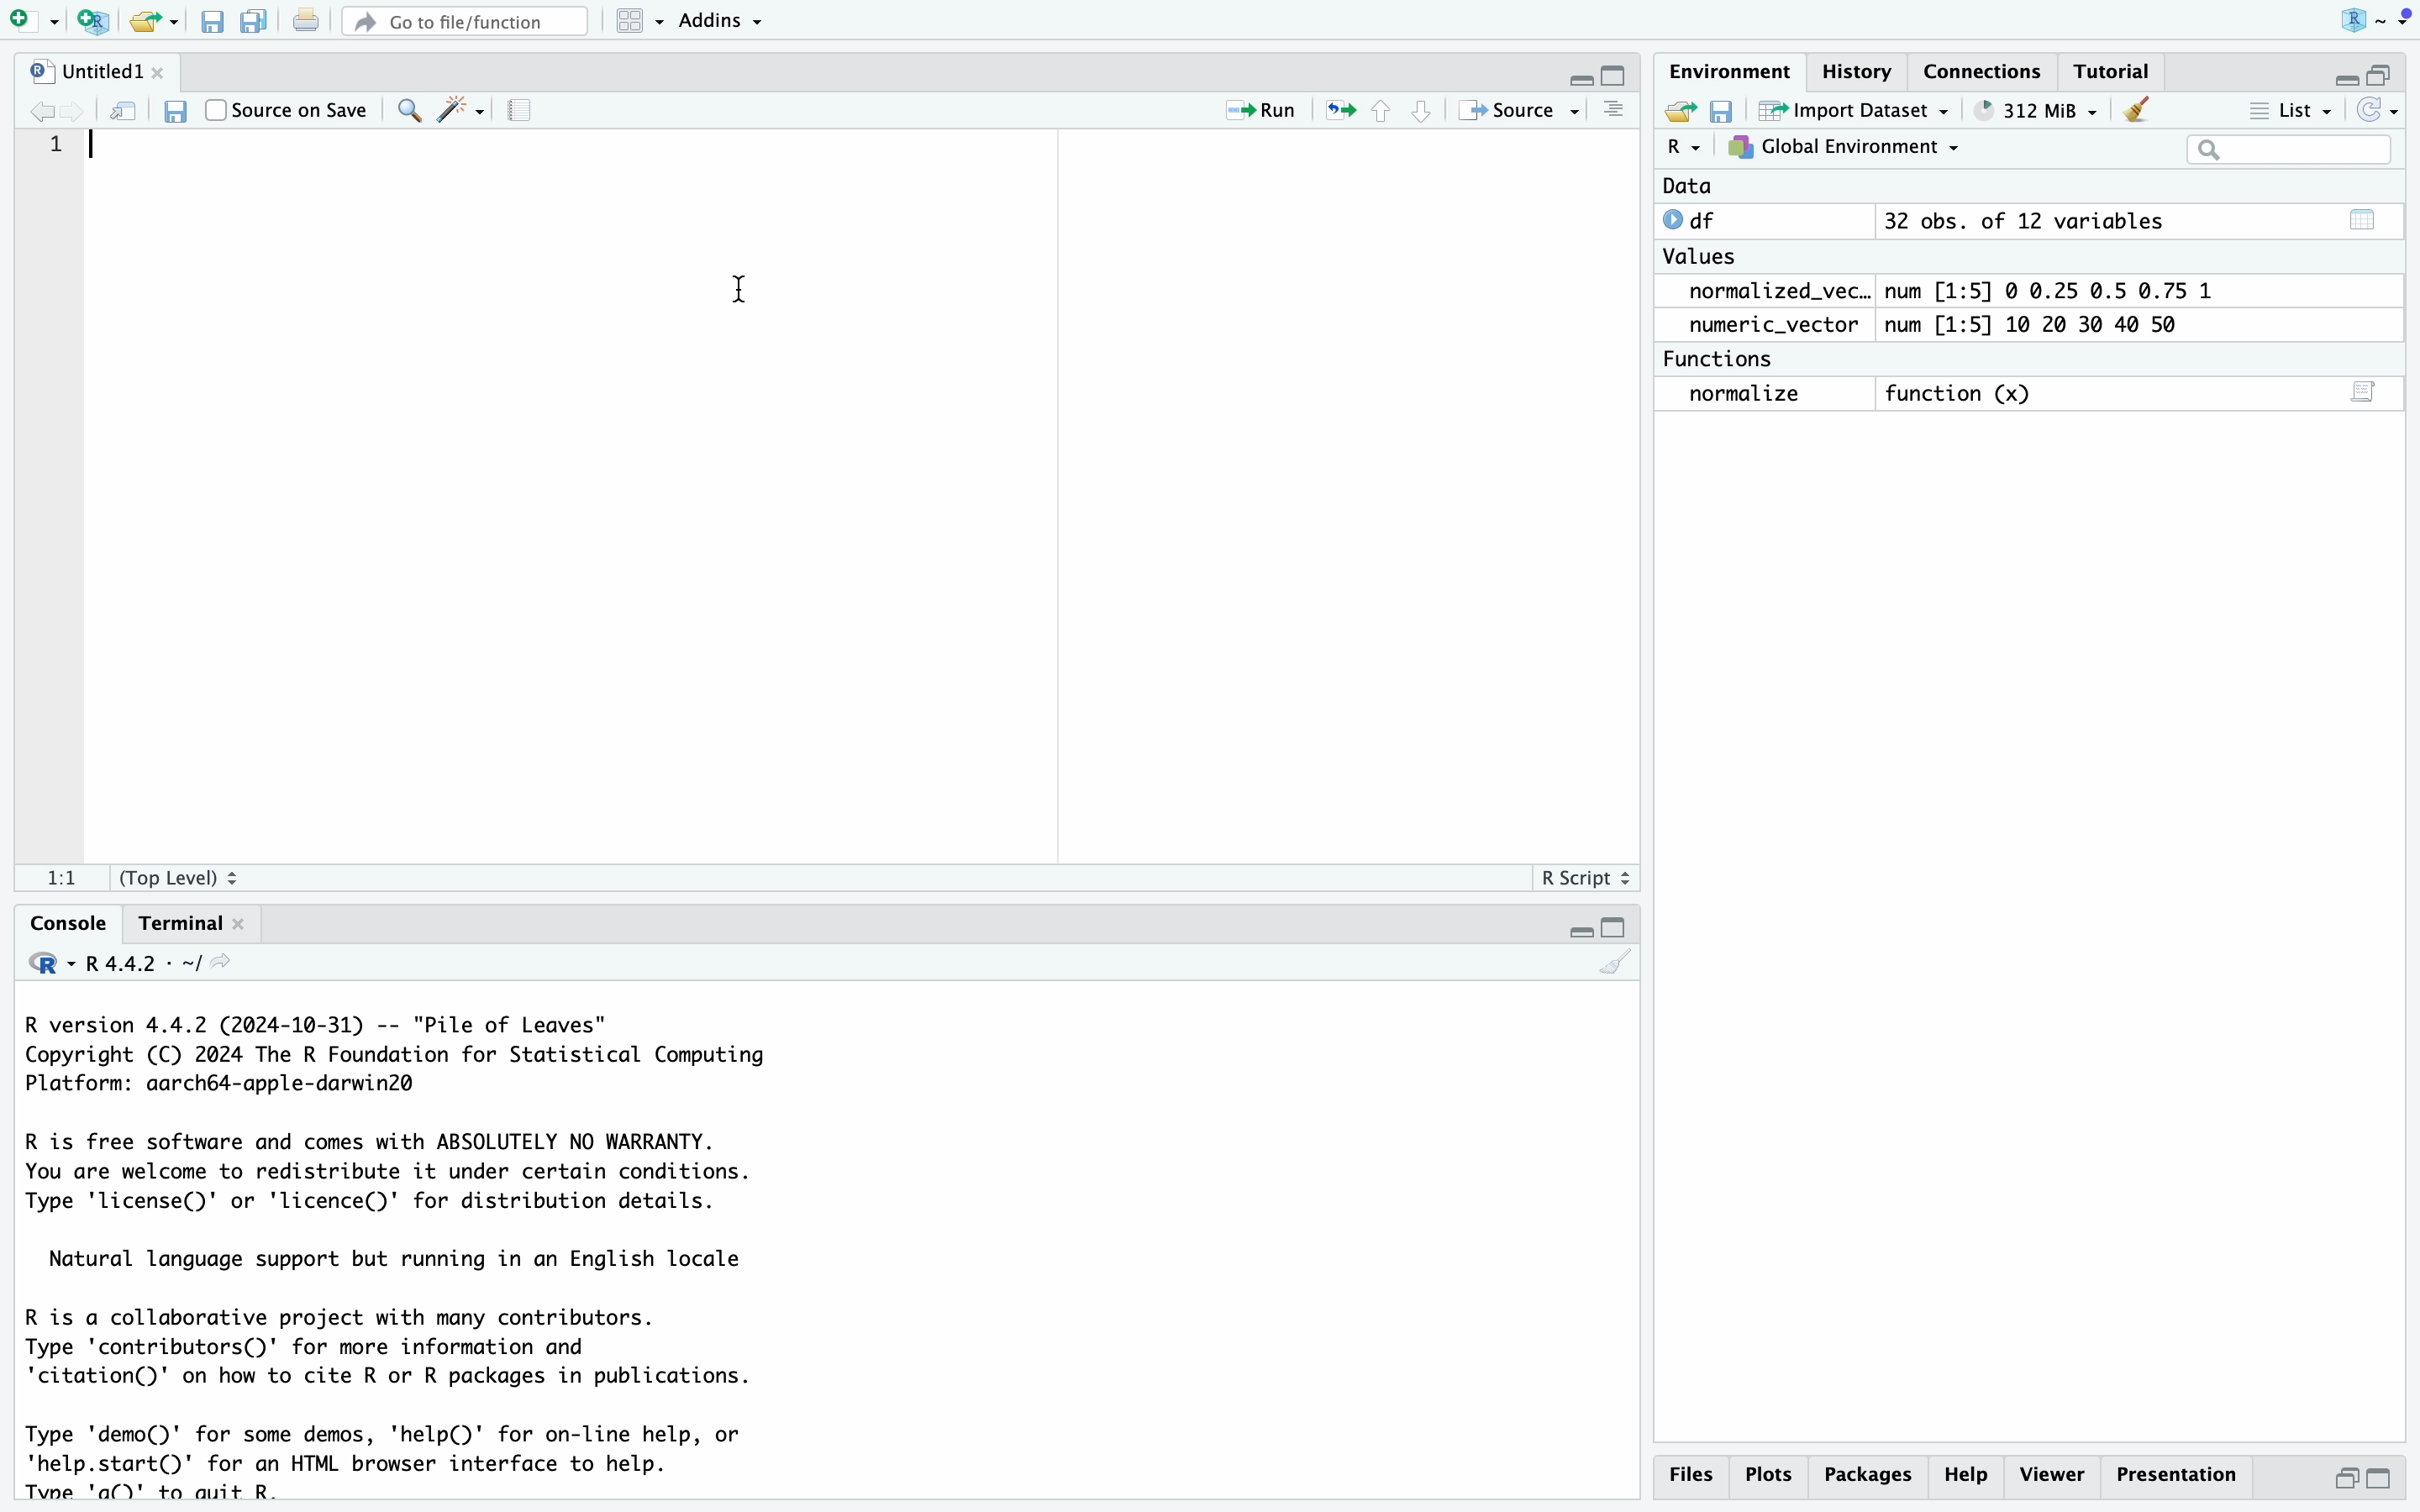 This screenshot has height=1512, width=2420. I want to click on Clear console, so click(2141, 106).